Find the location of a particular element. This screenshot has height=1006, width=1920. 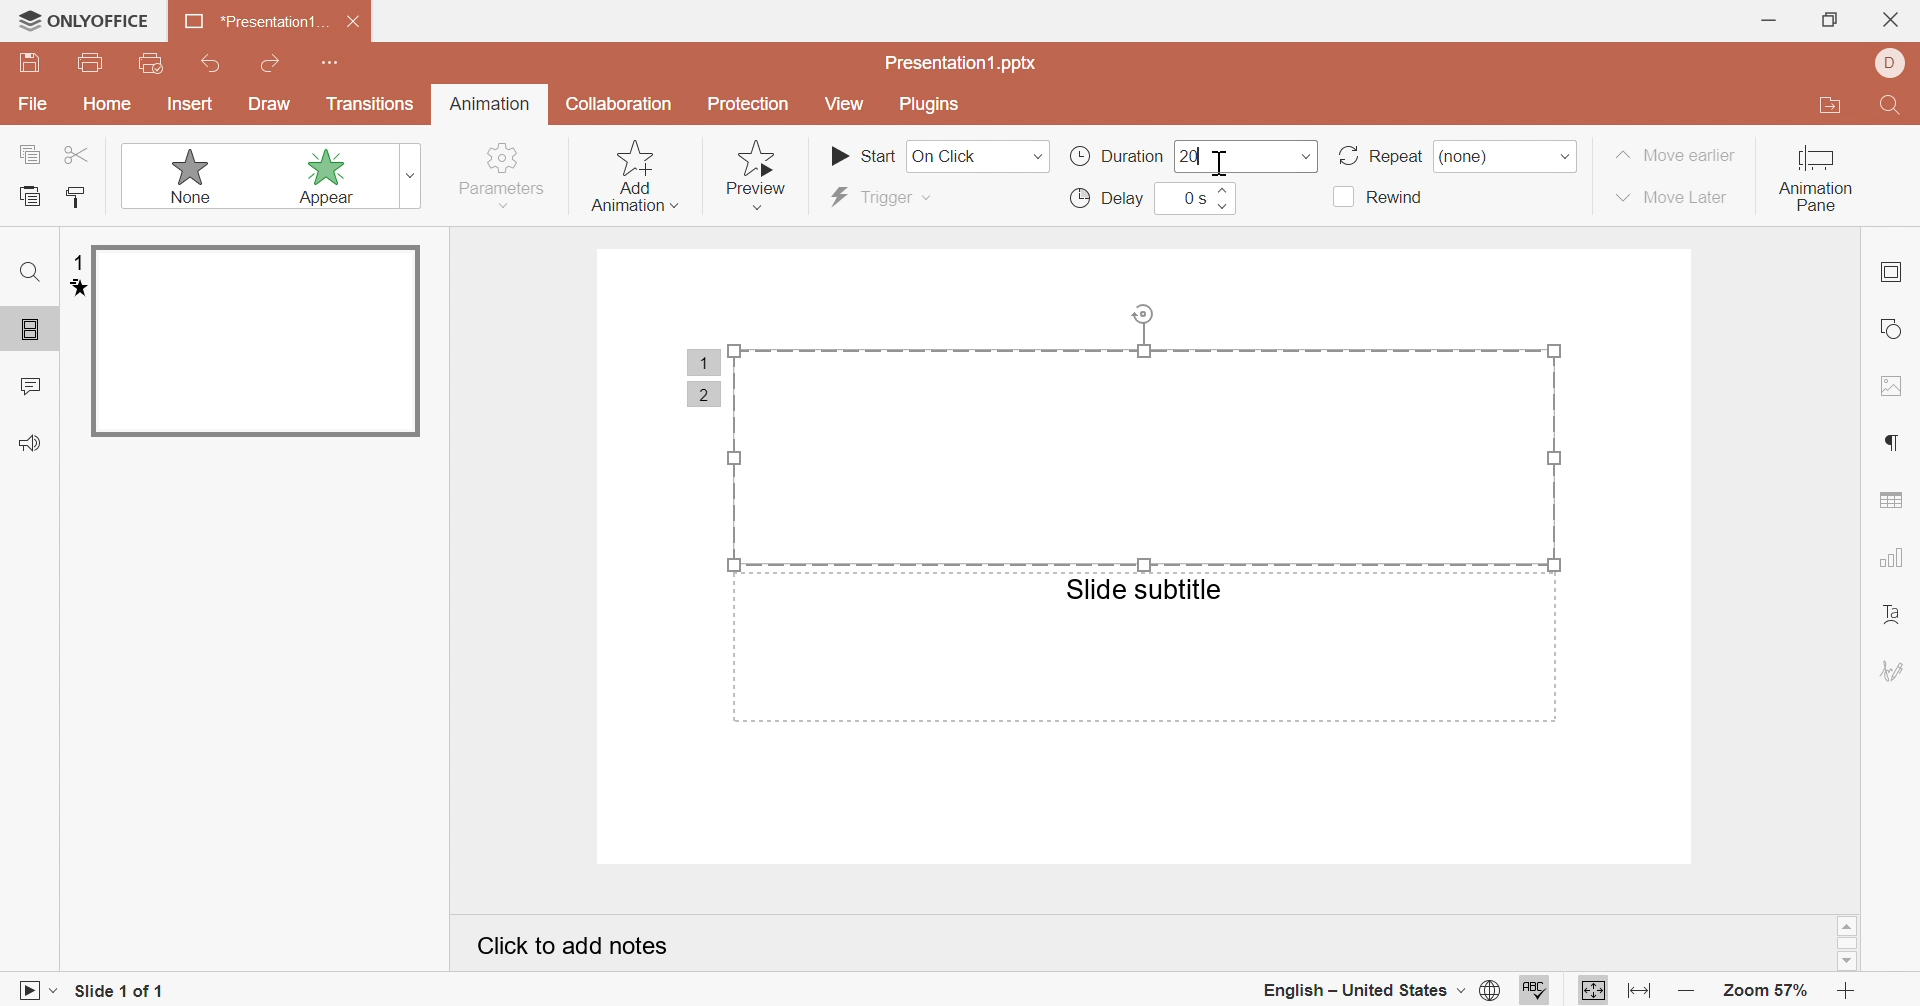

move earlier is located at coordinates (1675, 155).